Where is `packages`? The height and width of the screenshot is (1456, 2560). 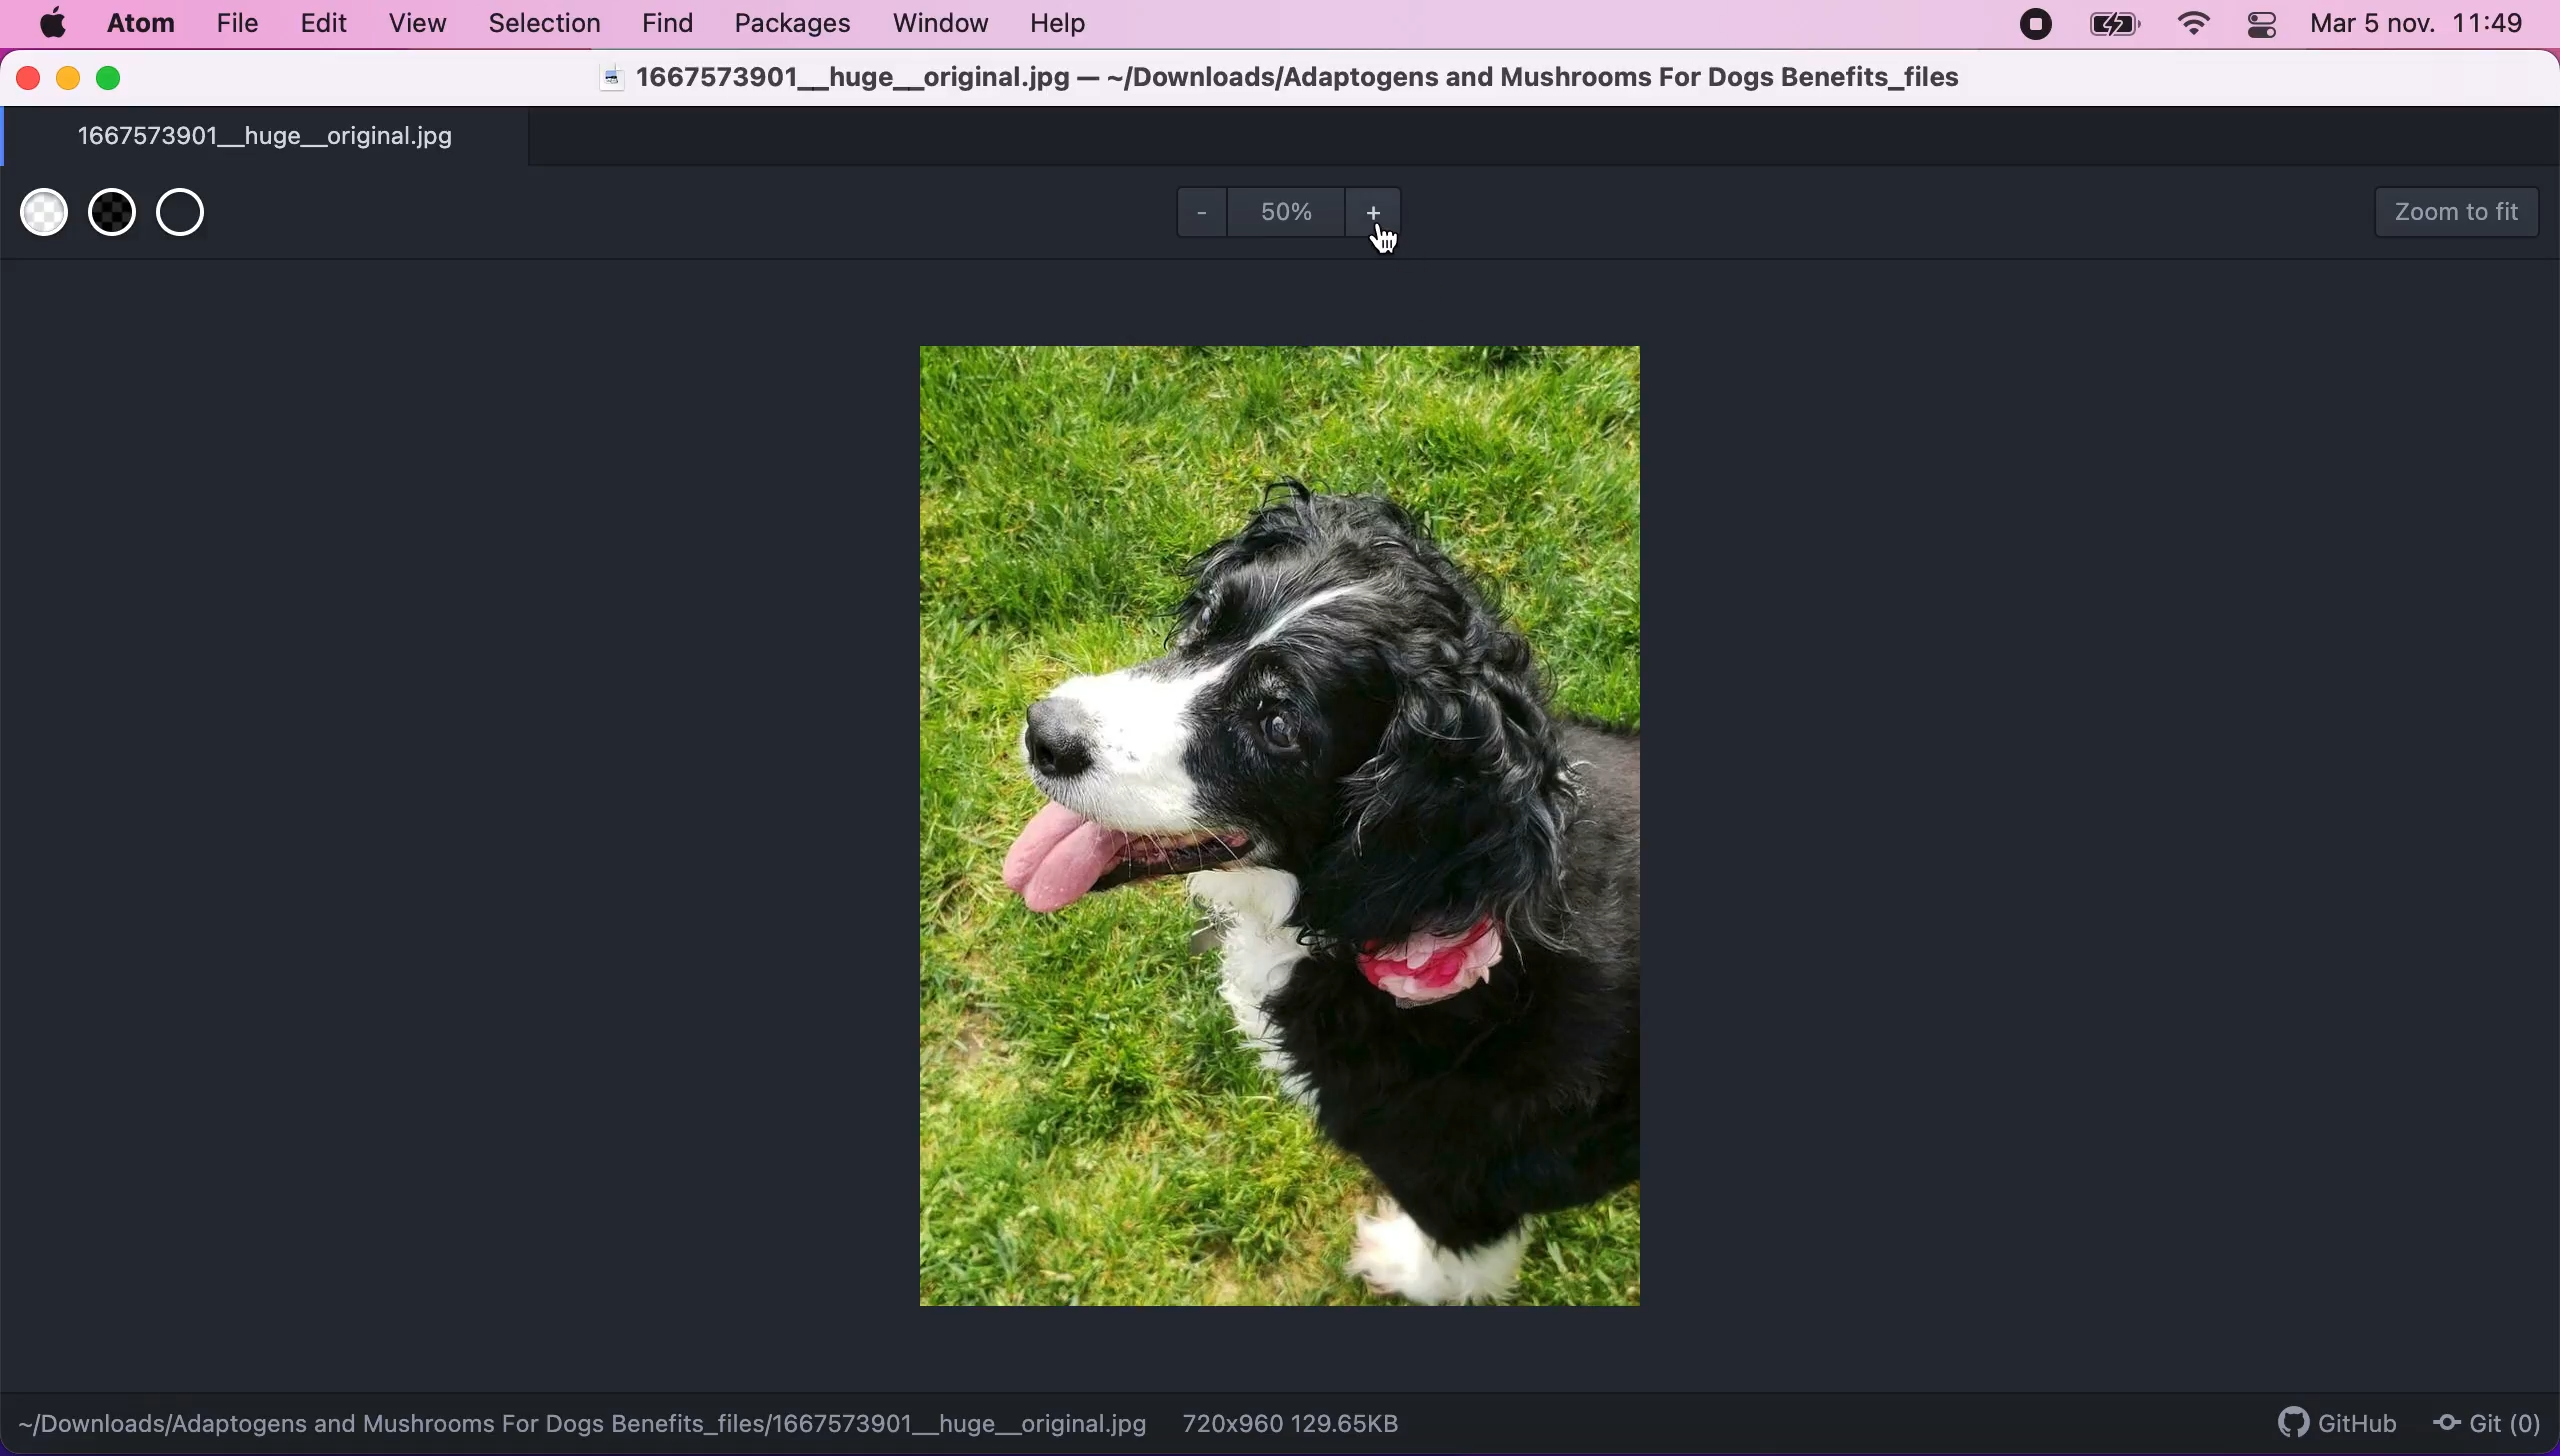
packages is located at coordinates (795, 24).